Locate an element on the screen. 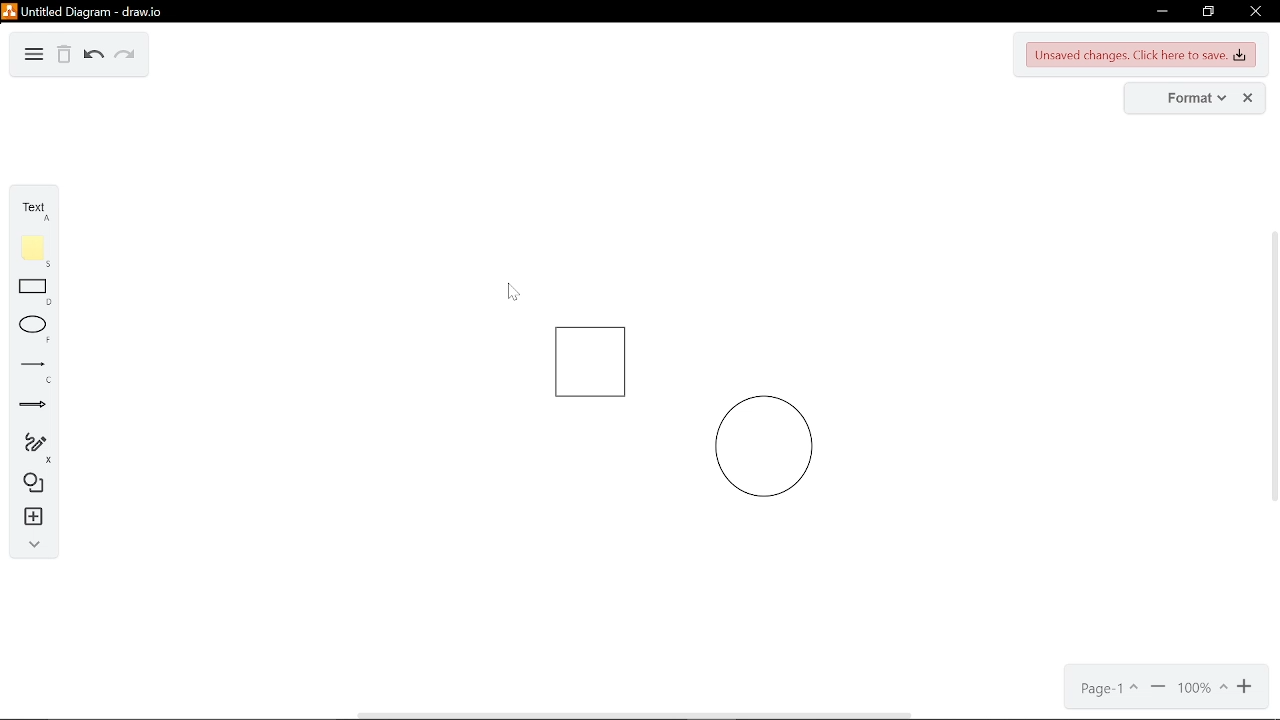  ellipse is located at coordinates (30, 331).